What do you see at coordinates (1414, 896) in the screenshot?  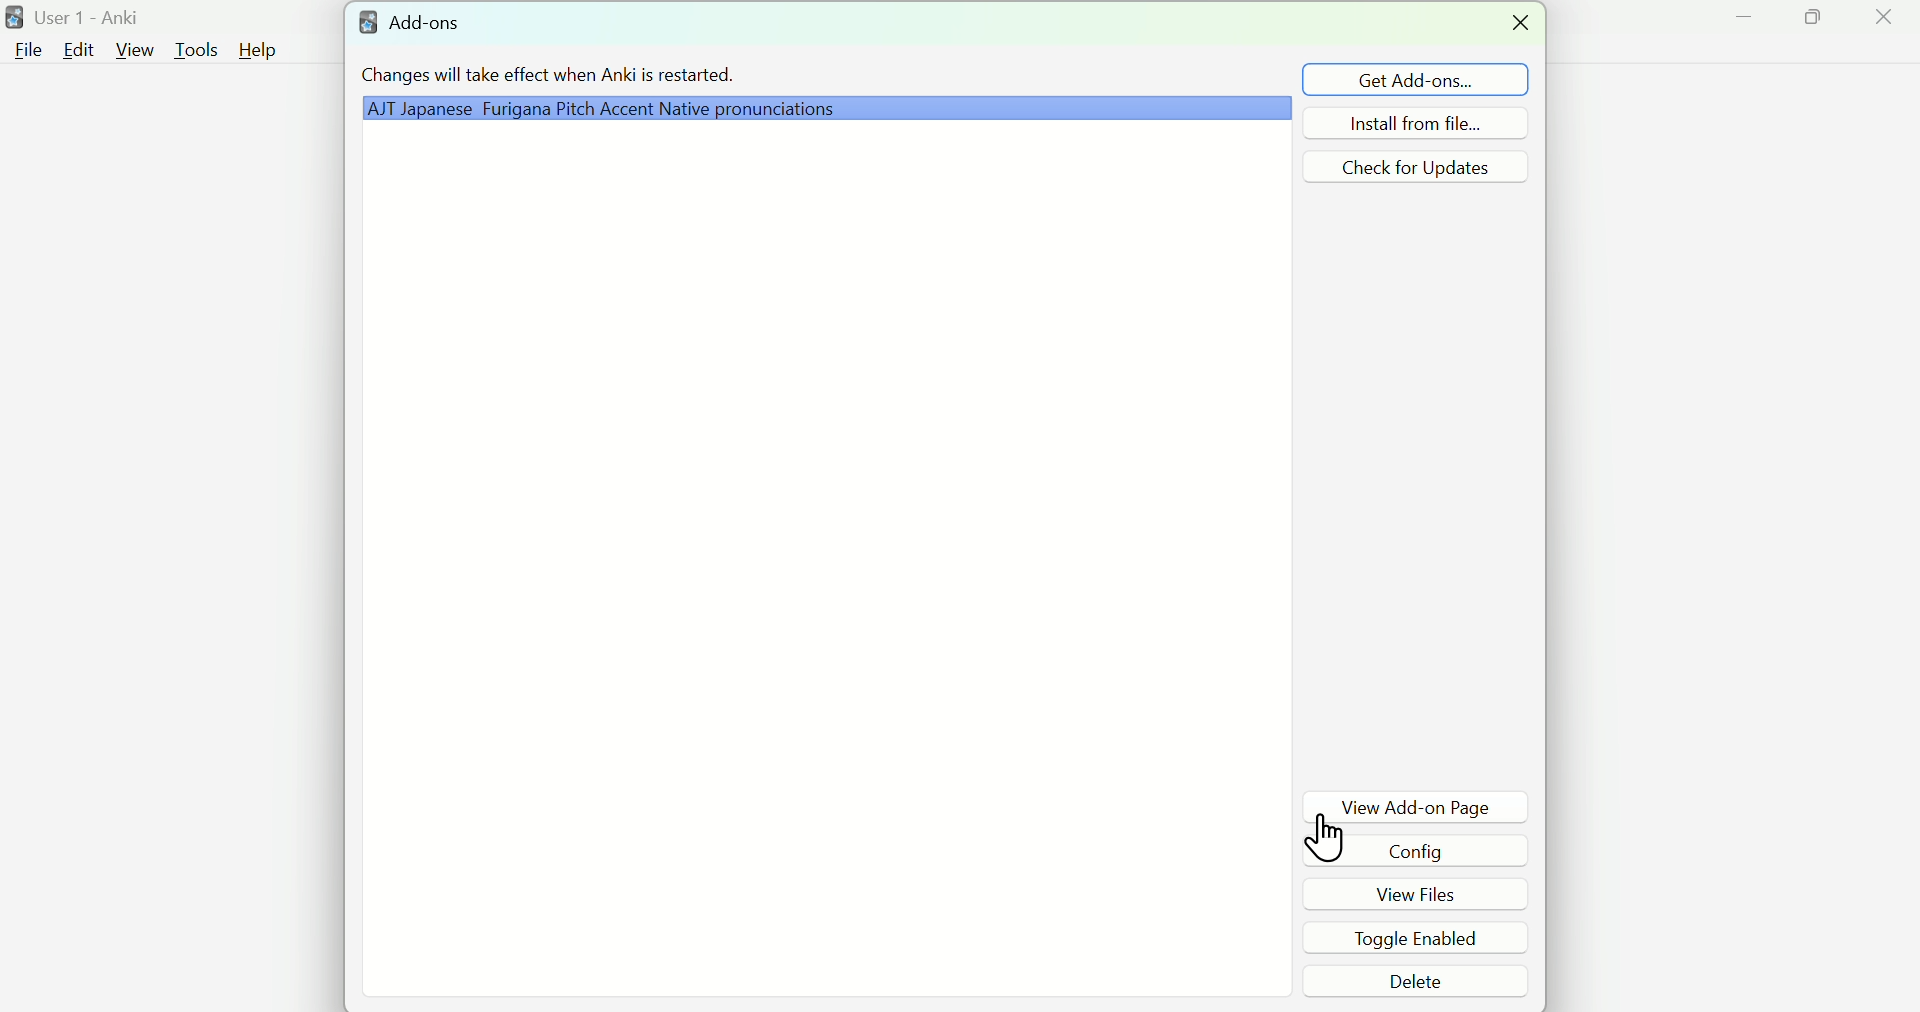 I see `View Files` at bounding box center [1414, 896].